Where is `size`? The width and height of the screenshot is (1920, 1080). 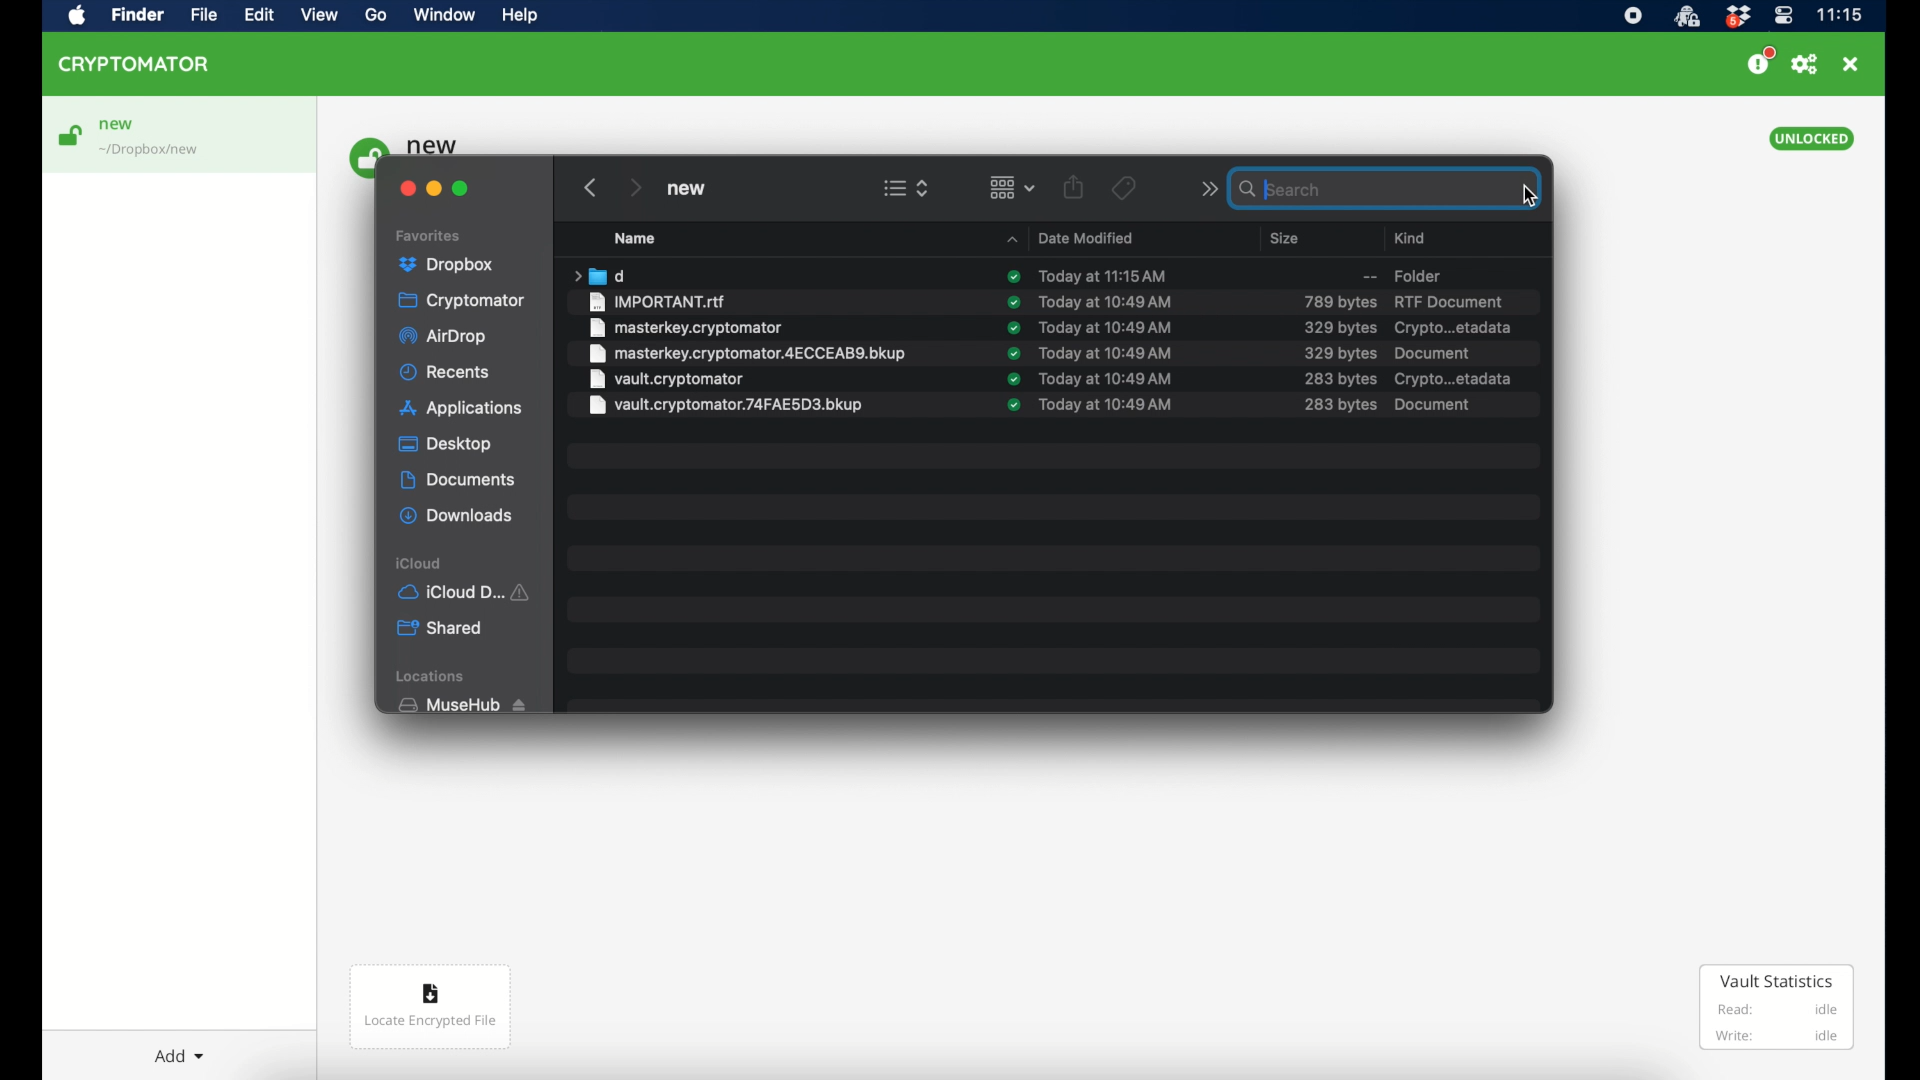 size is located at coordinates (1285, 238).